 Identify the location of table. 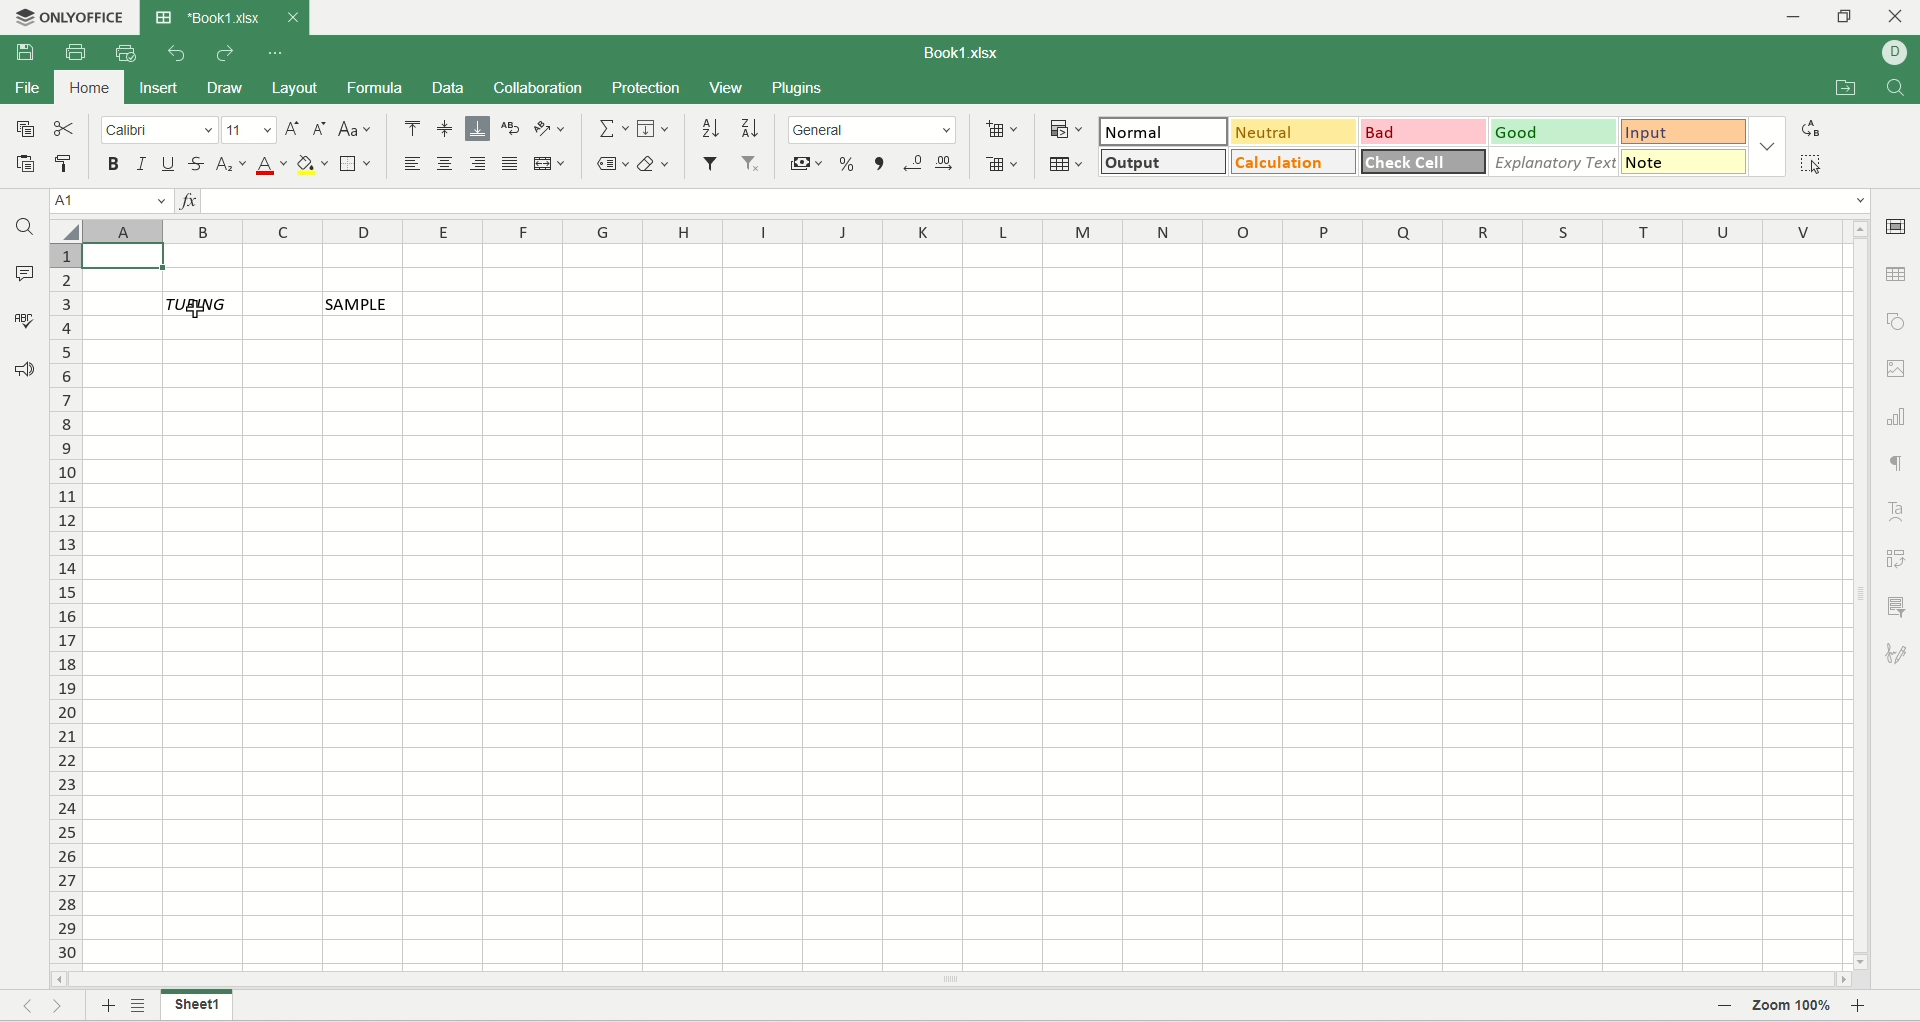
(1068, 163).